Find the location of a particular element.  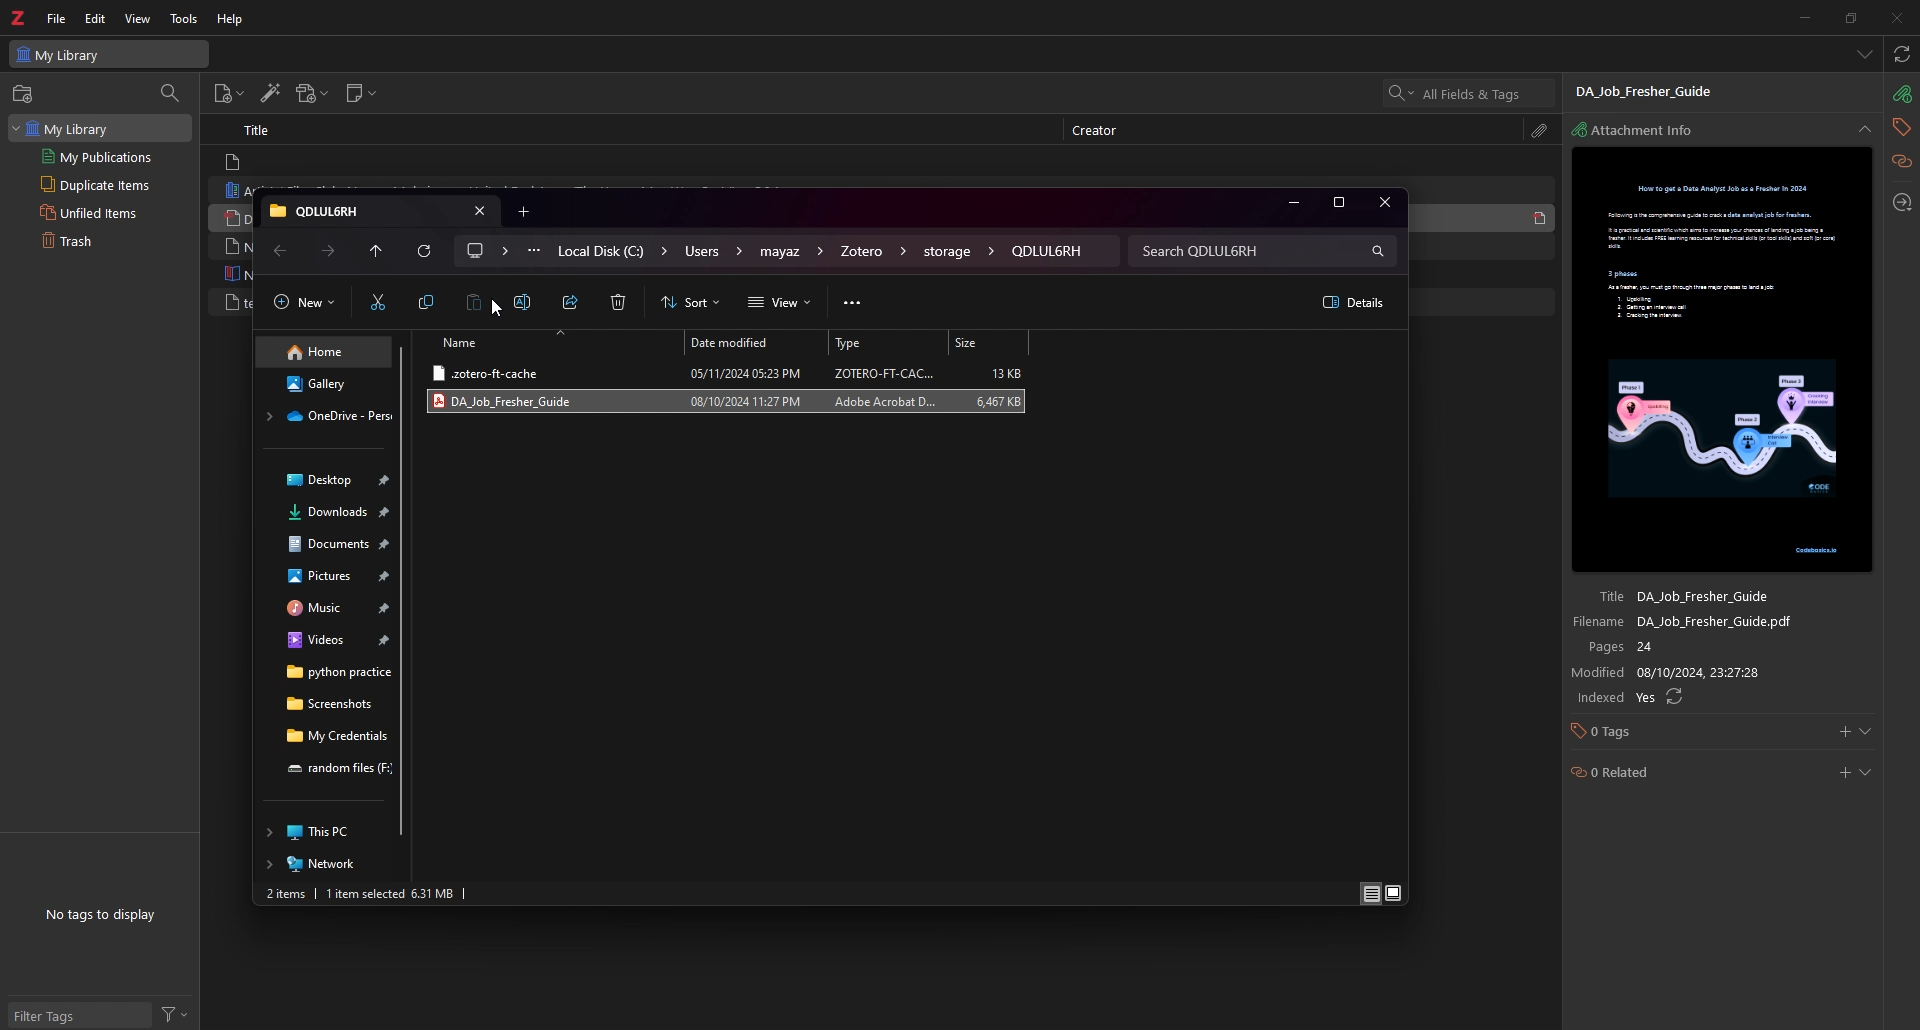

add tab is located at coordinates (525, 211).